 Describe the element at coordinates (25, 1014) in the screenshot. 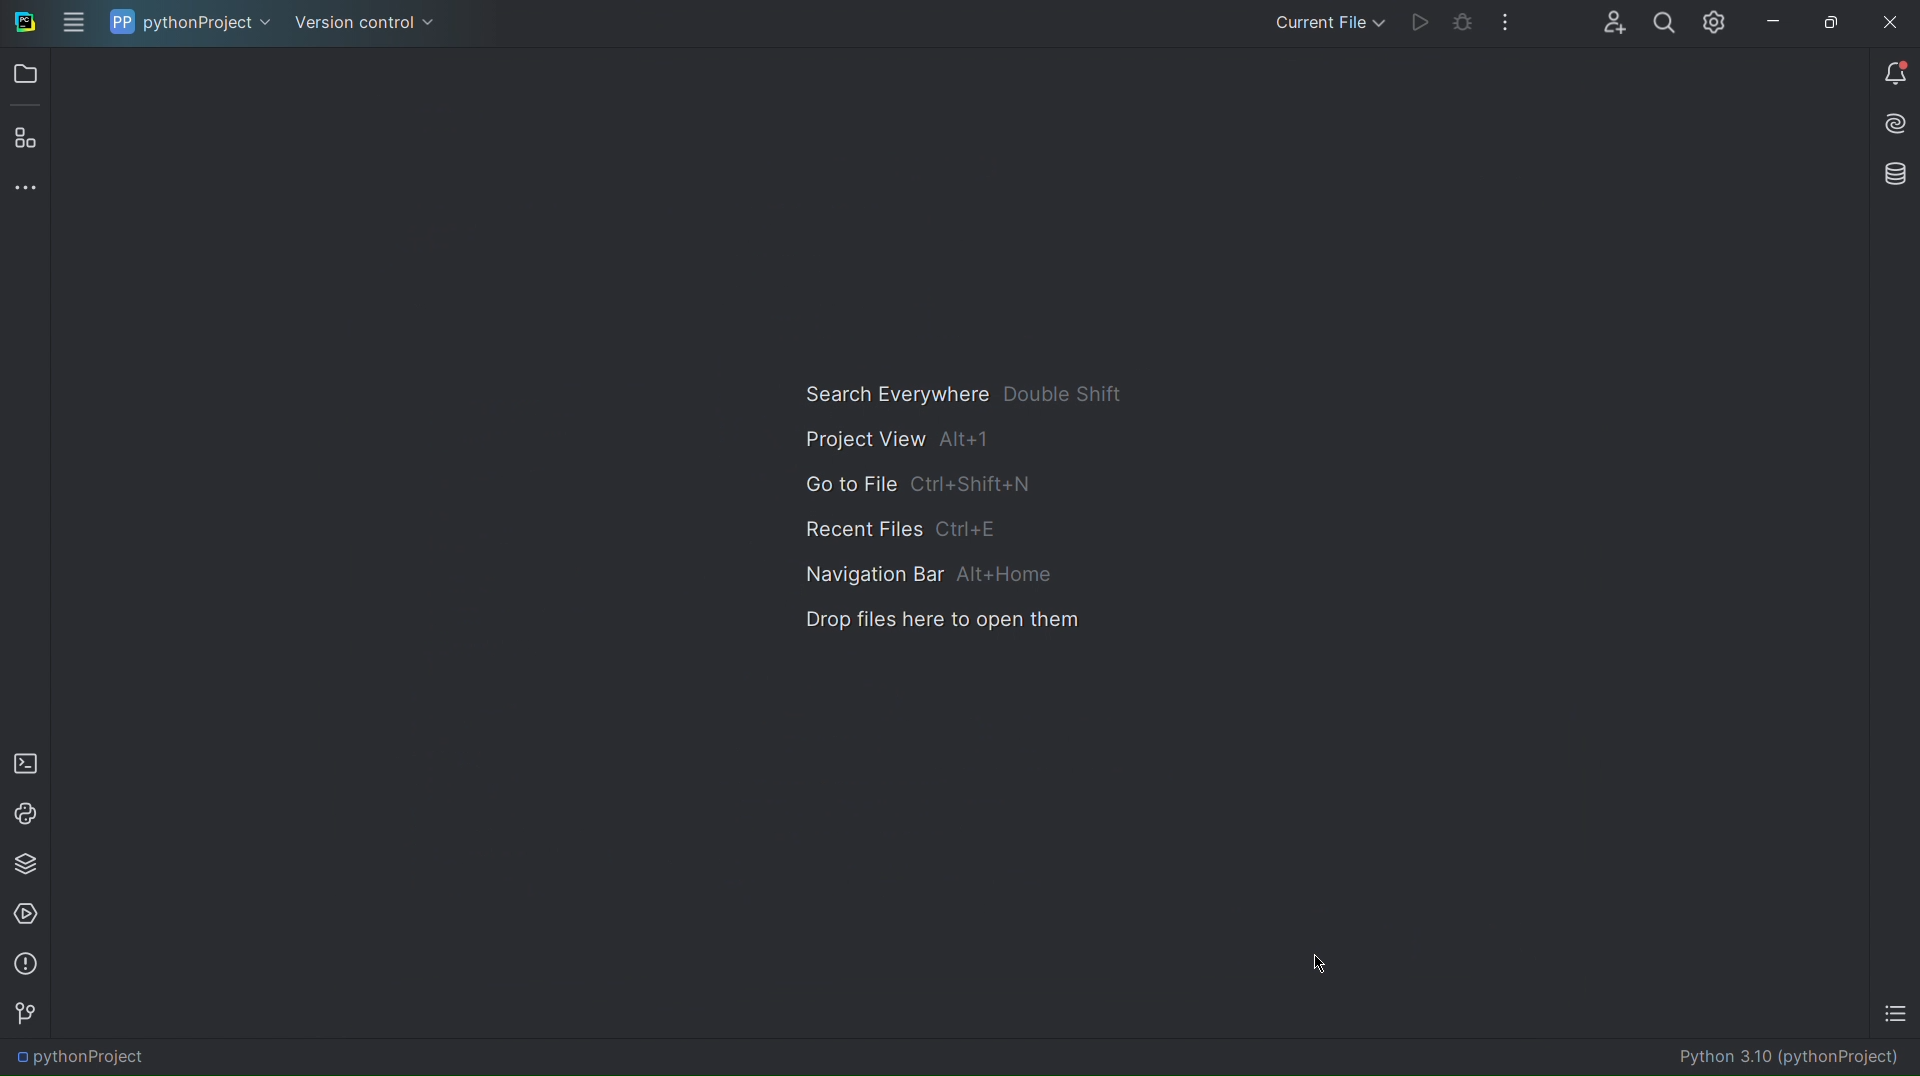

I see `Version Control` at that location.